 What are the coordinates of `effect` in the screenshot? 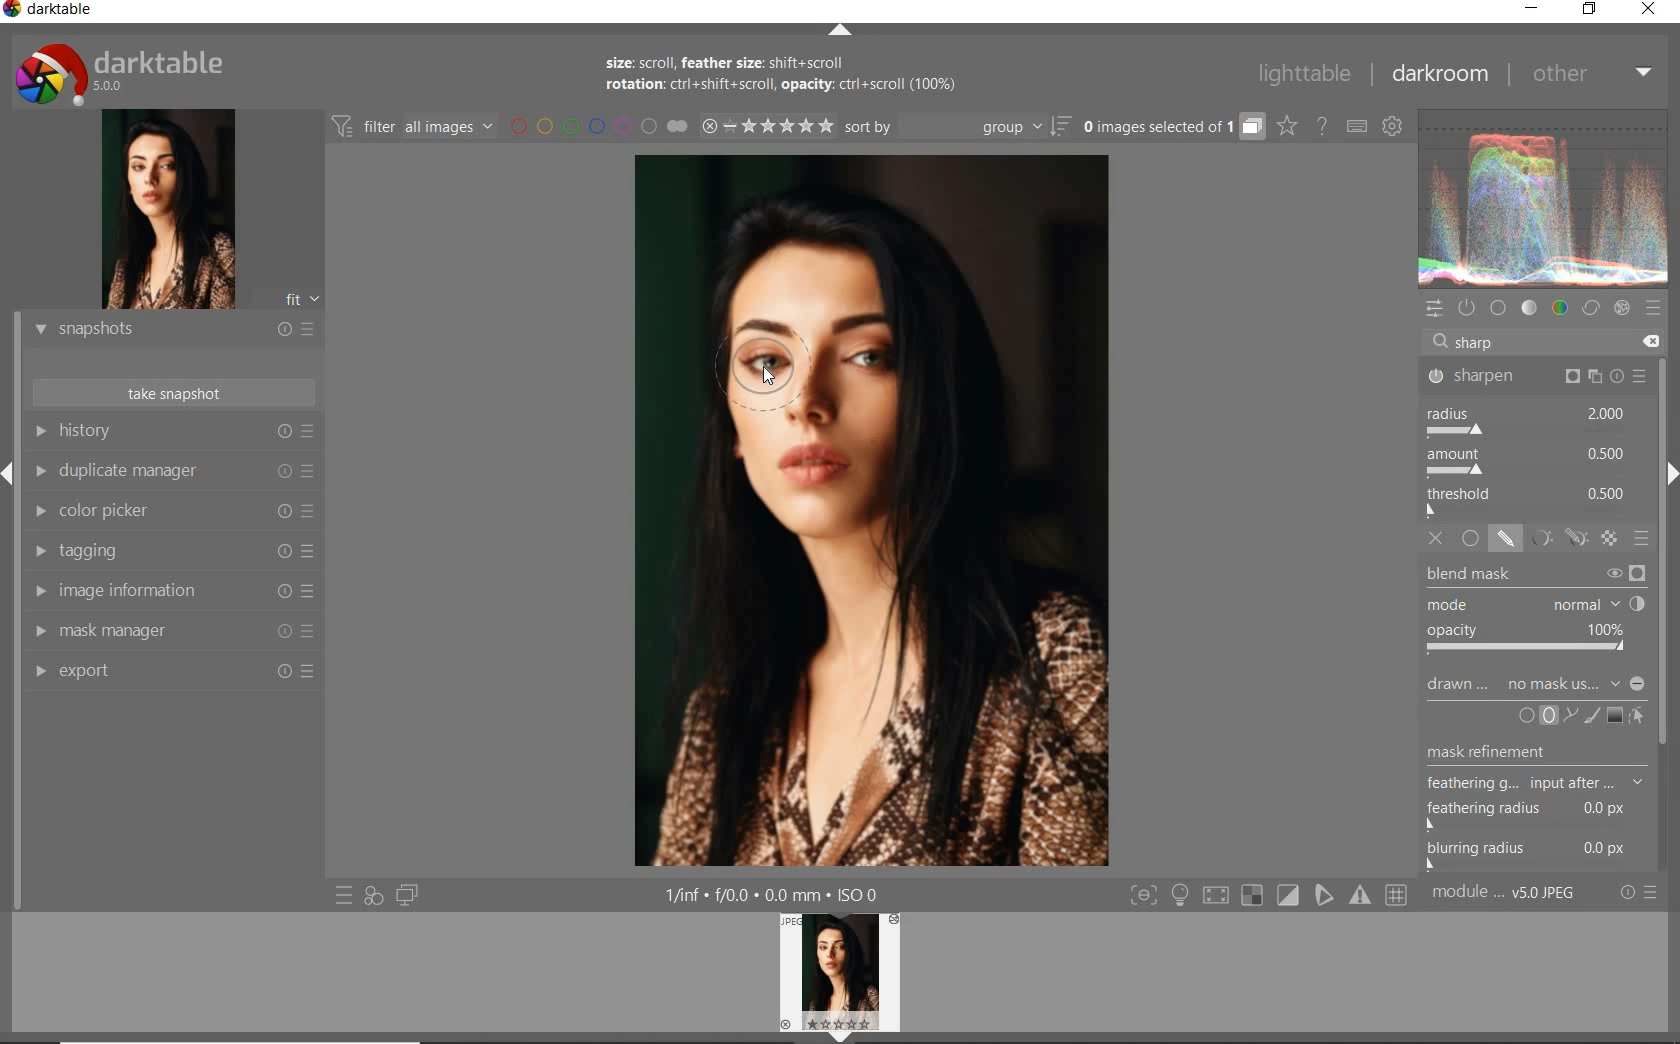 It's located at (1622, 310).